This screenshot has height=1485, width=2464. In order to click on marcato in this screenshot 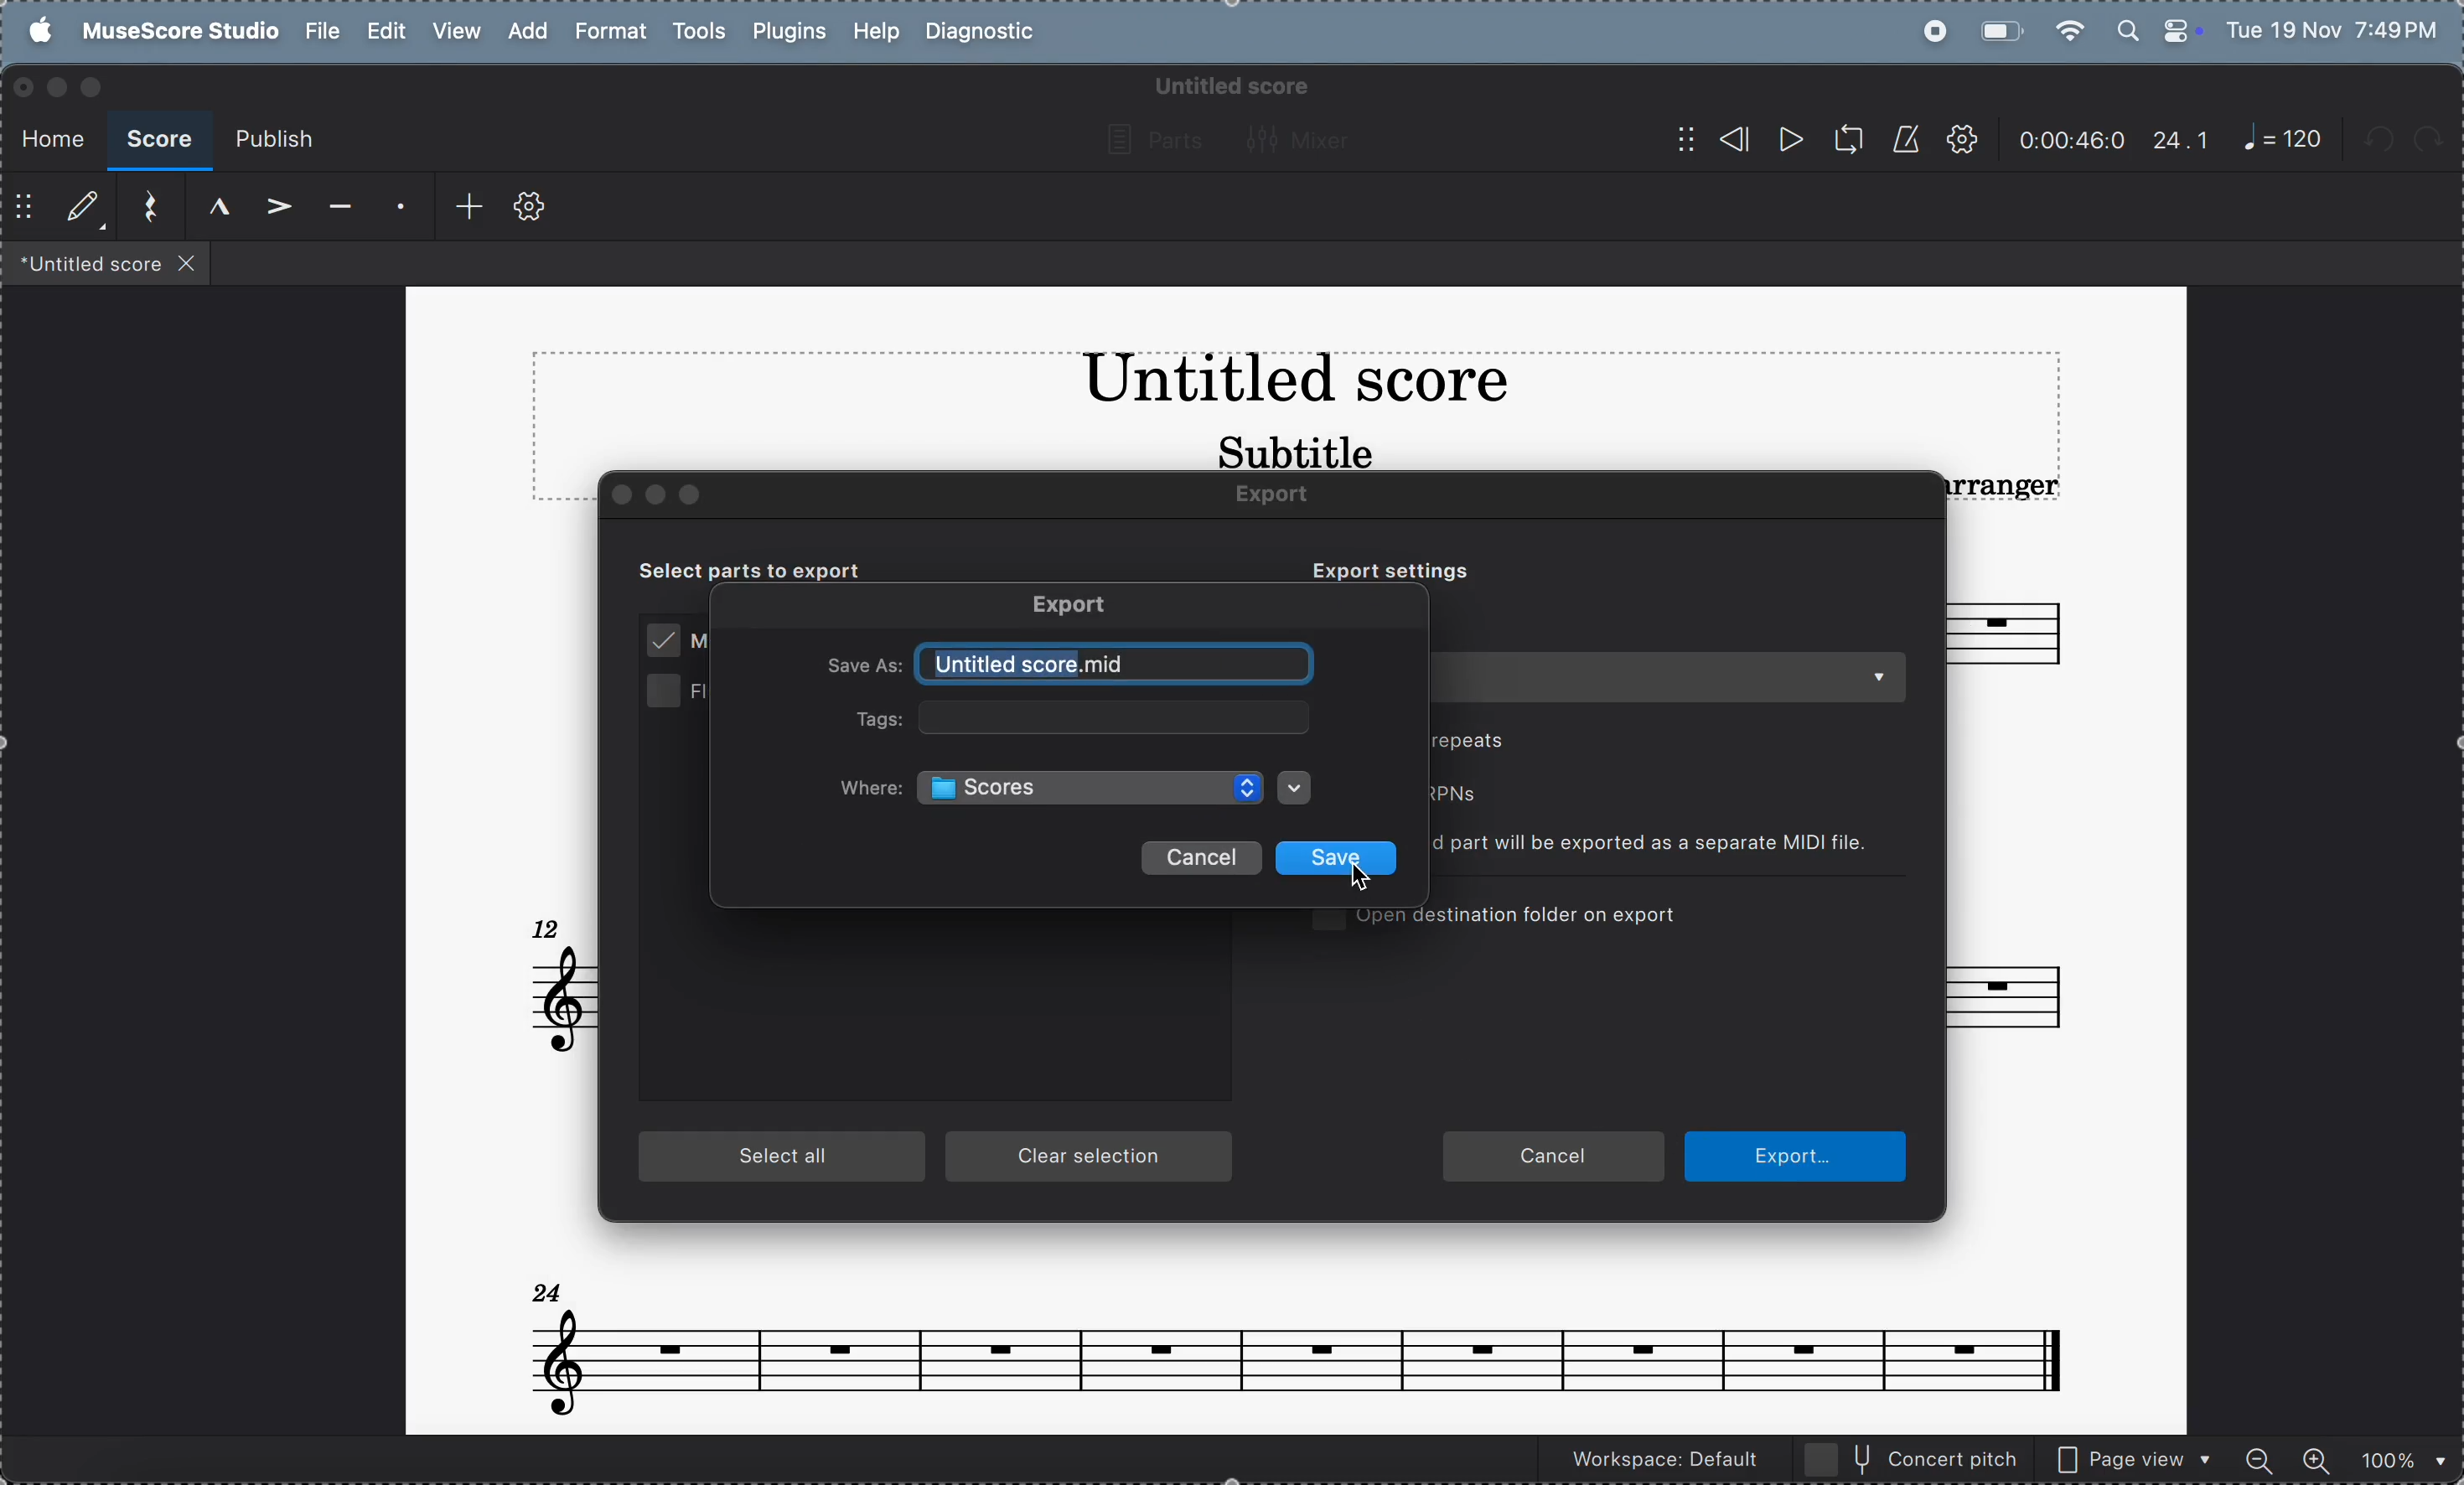, I will do `click(210, 207)`.